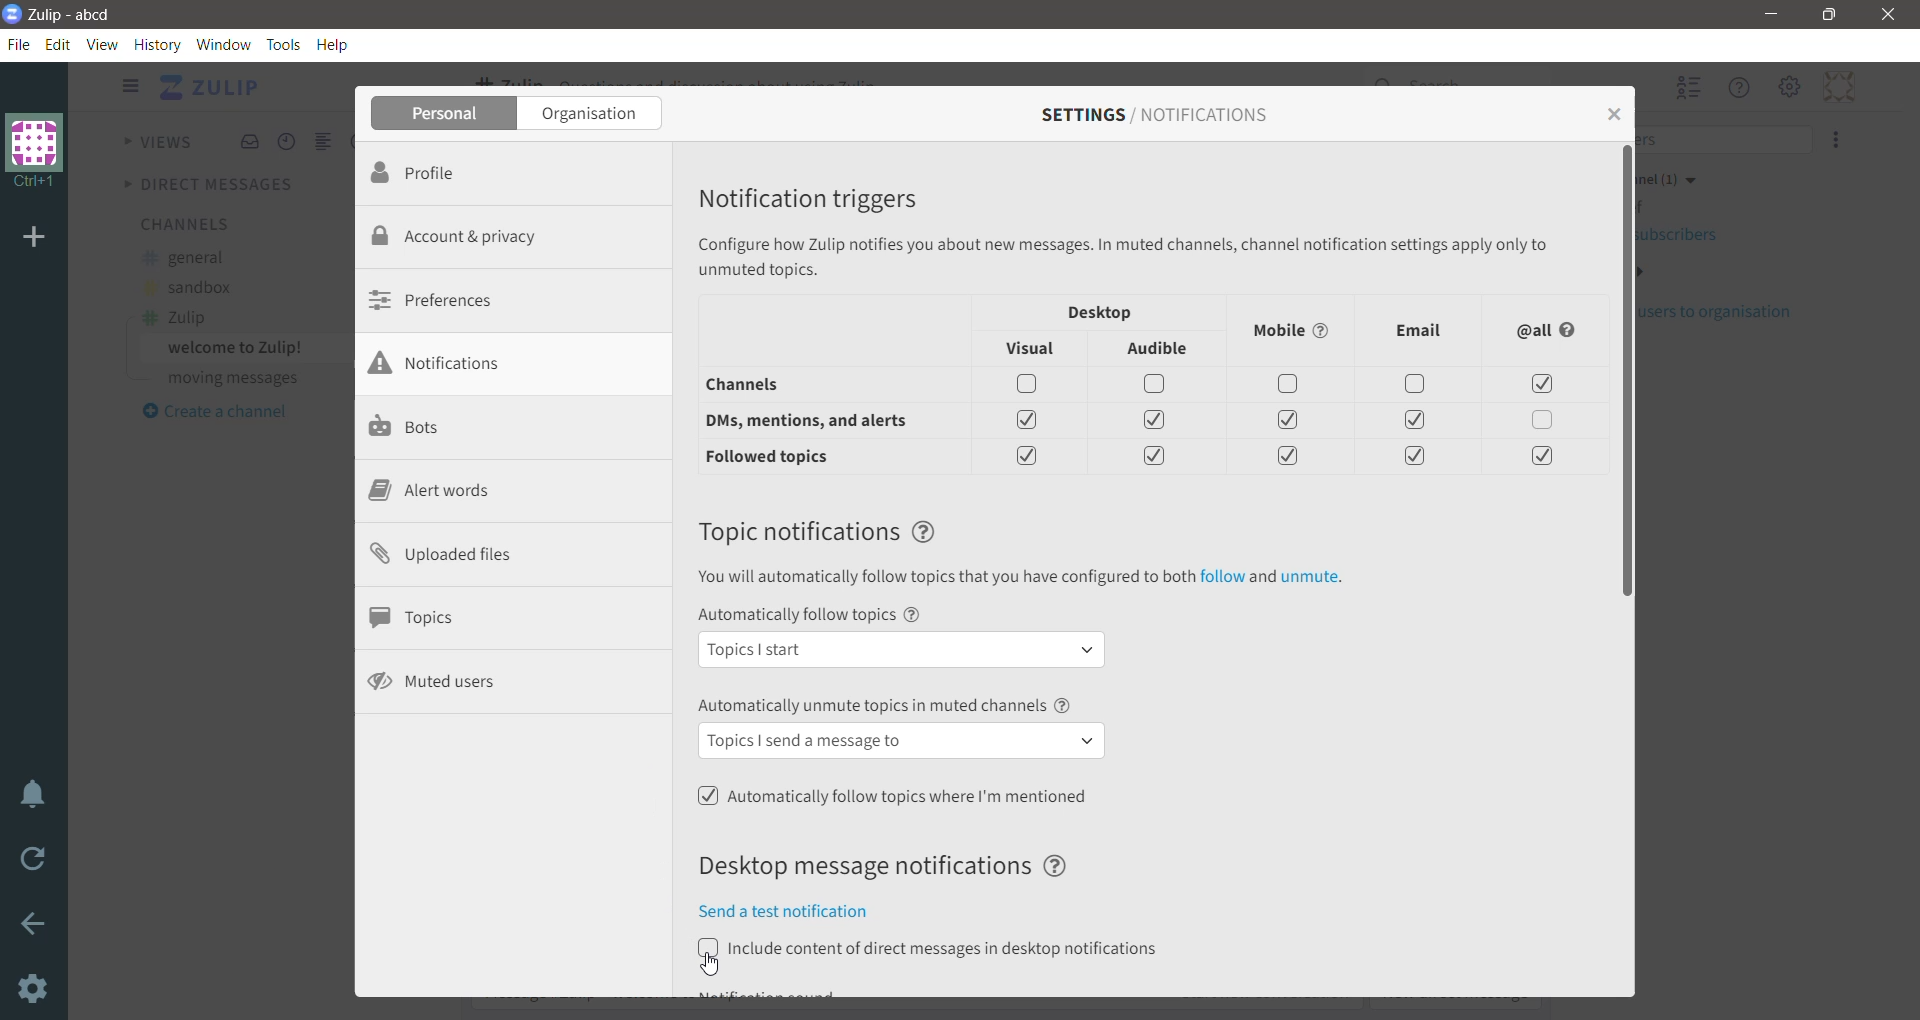 This screenshot has height=1020, width=1920. Describe the element at coordinates (820, 531) in the screenshot. I see `Topic Notifications` at that location.